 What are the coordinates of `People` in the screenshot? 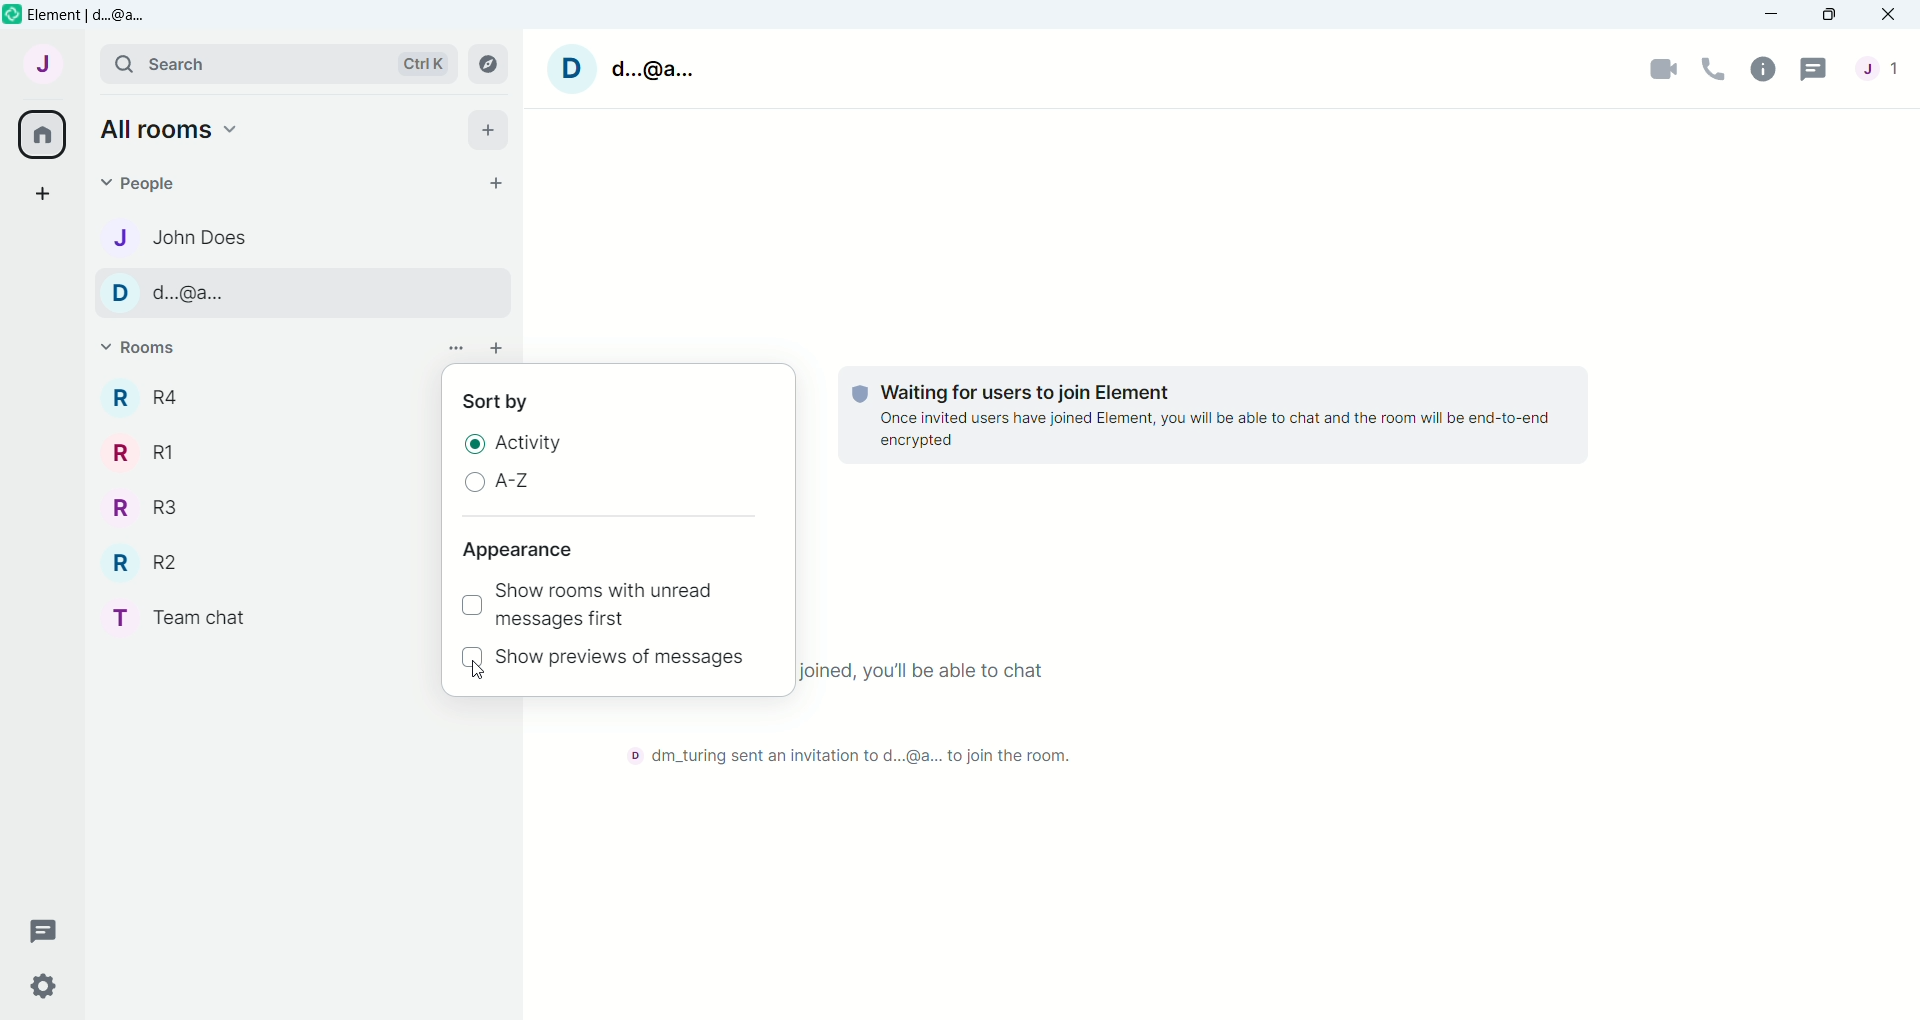 It's located at (1883, 68).